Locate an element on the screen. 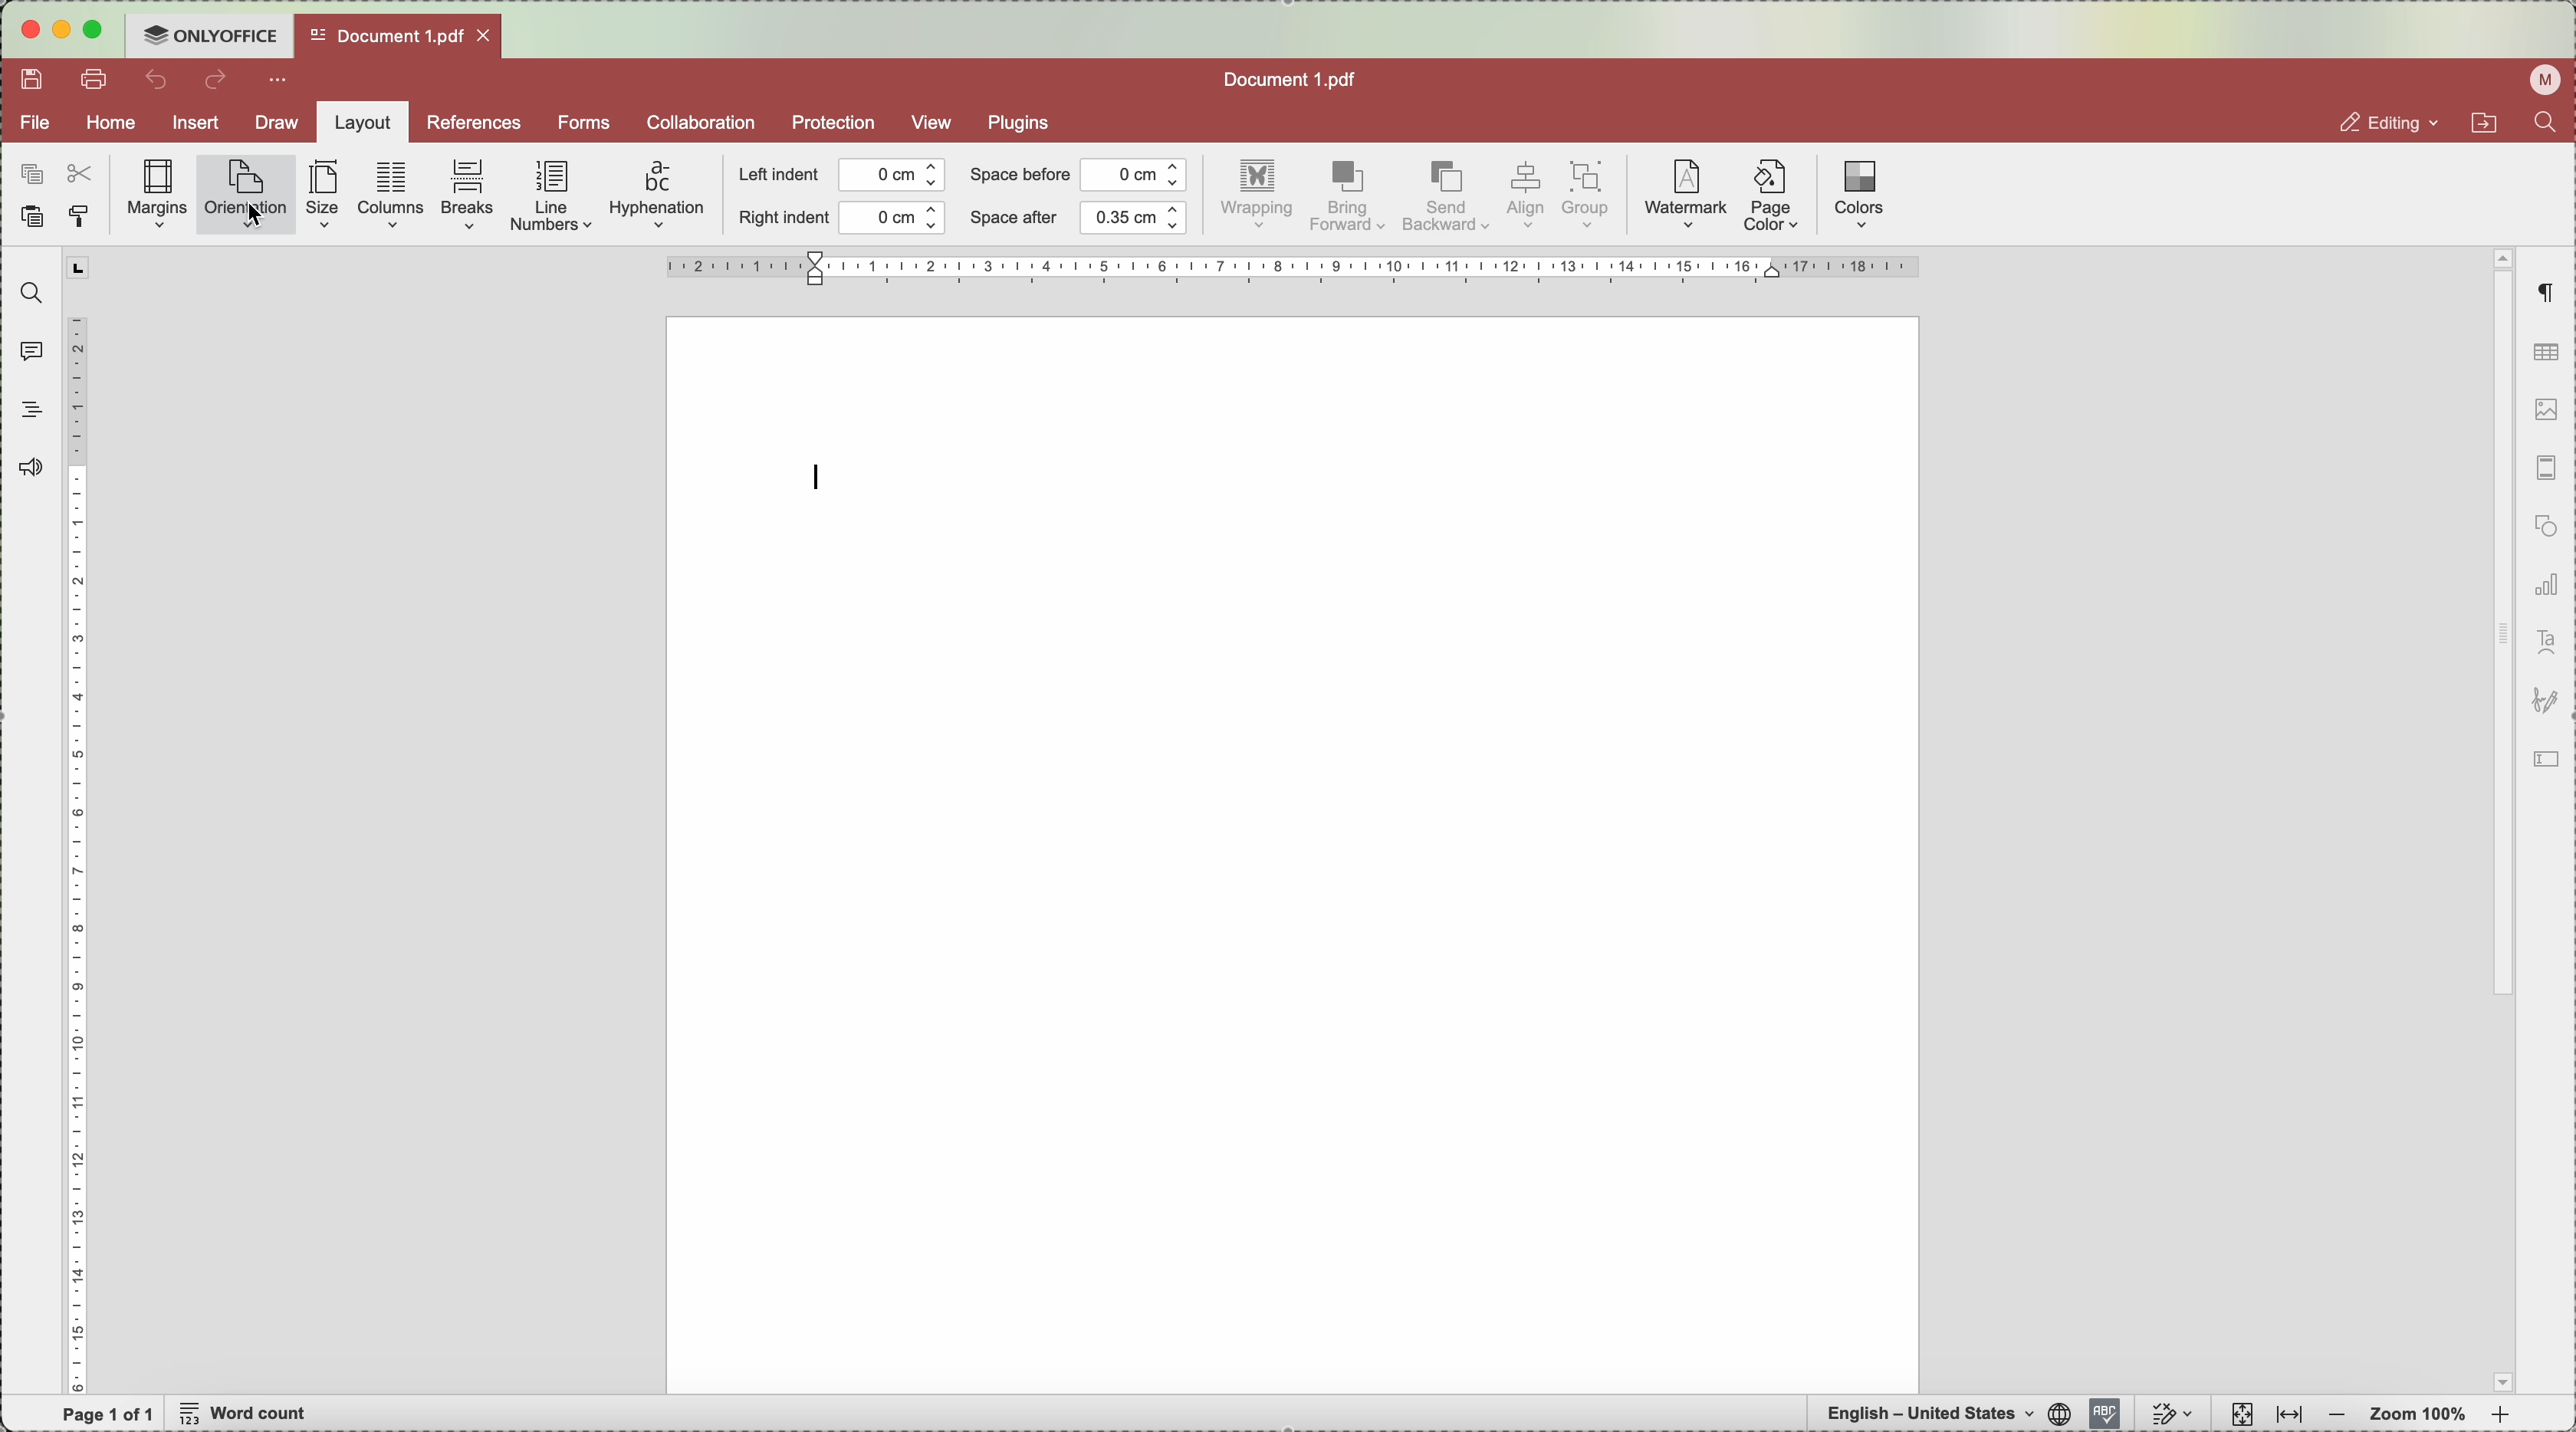 This screenshot has width=2576, height=1432. view is located at coordinates (933, 122).